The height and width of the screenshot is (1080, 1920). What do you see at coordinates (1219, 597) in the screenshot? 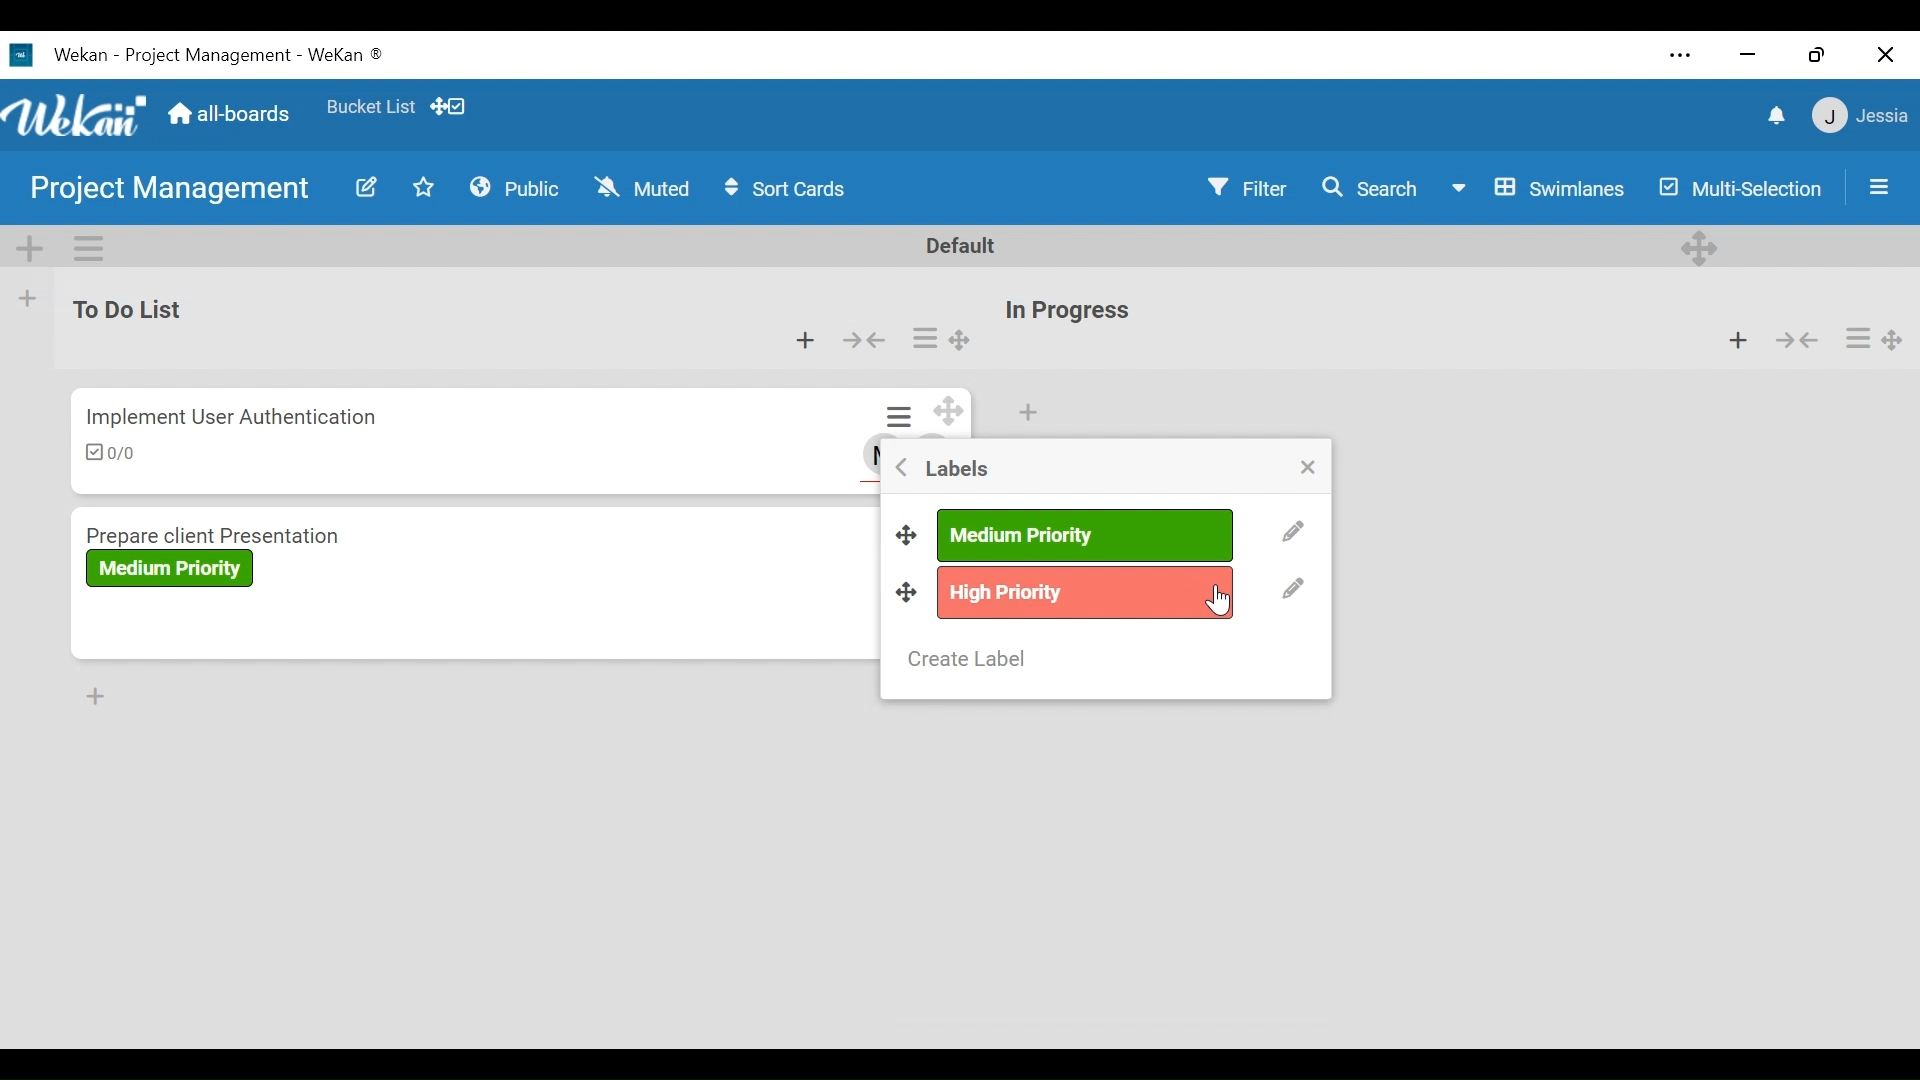
I see `cursor` at bounding box center [1219, 597].